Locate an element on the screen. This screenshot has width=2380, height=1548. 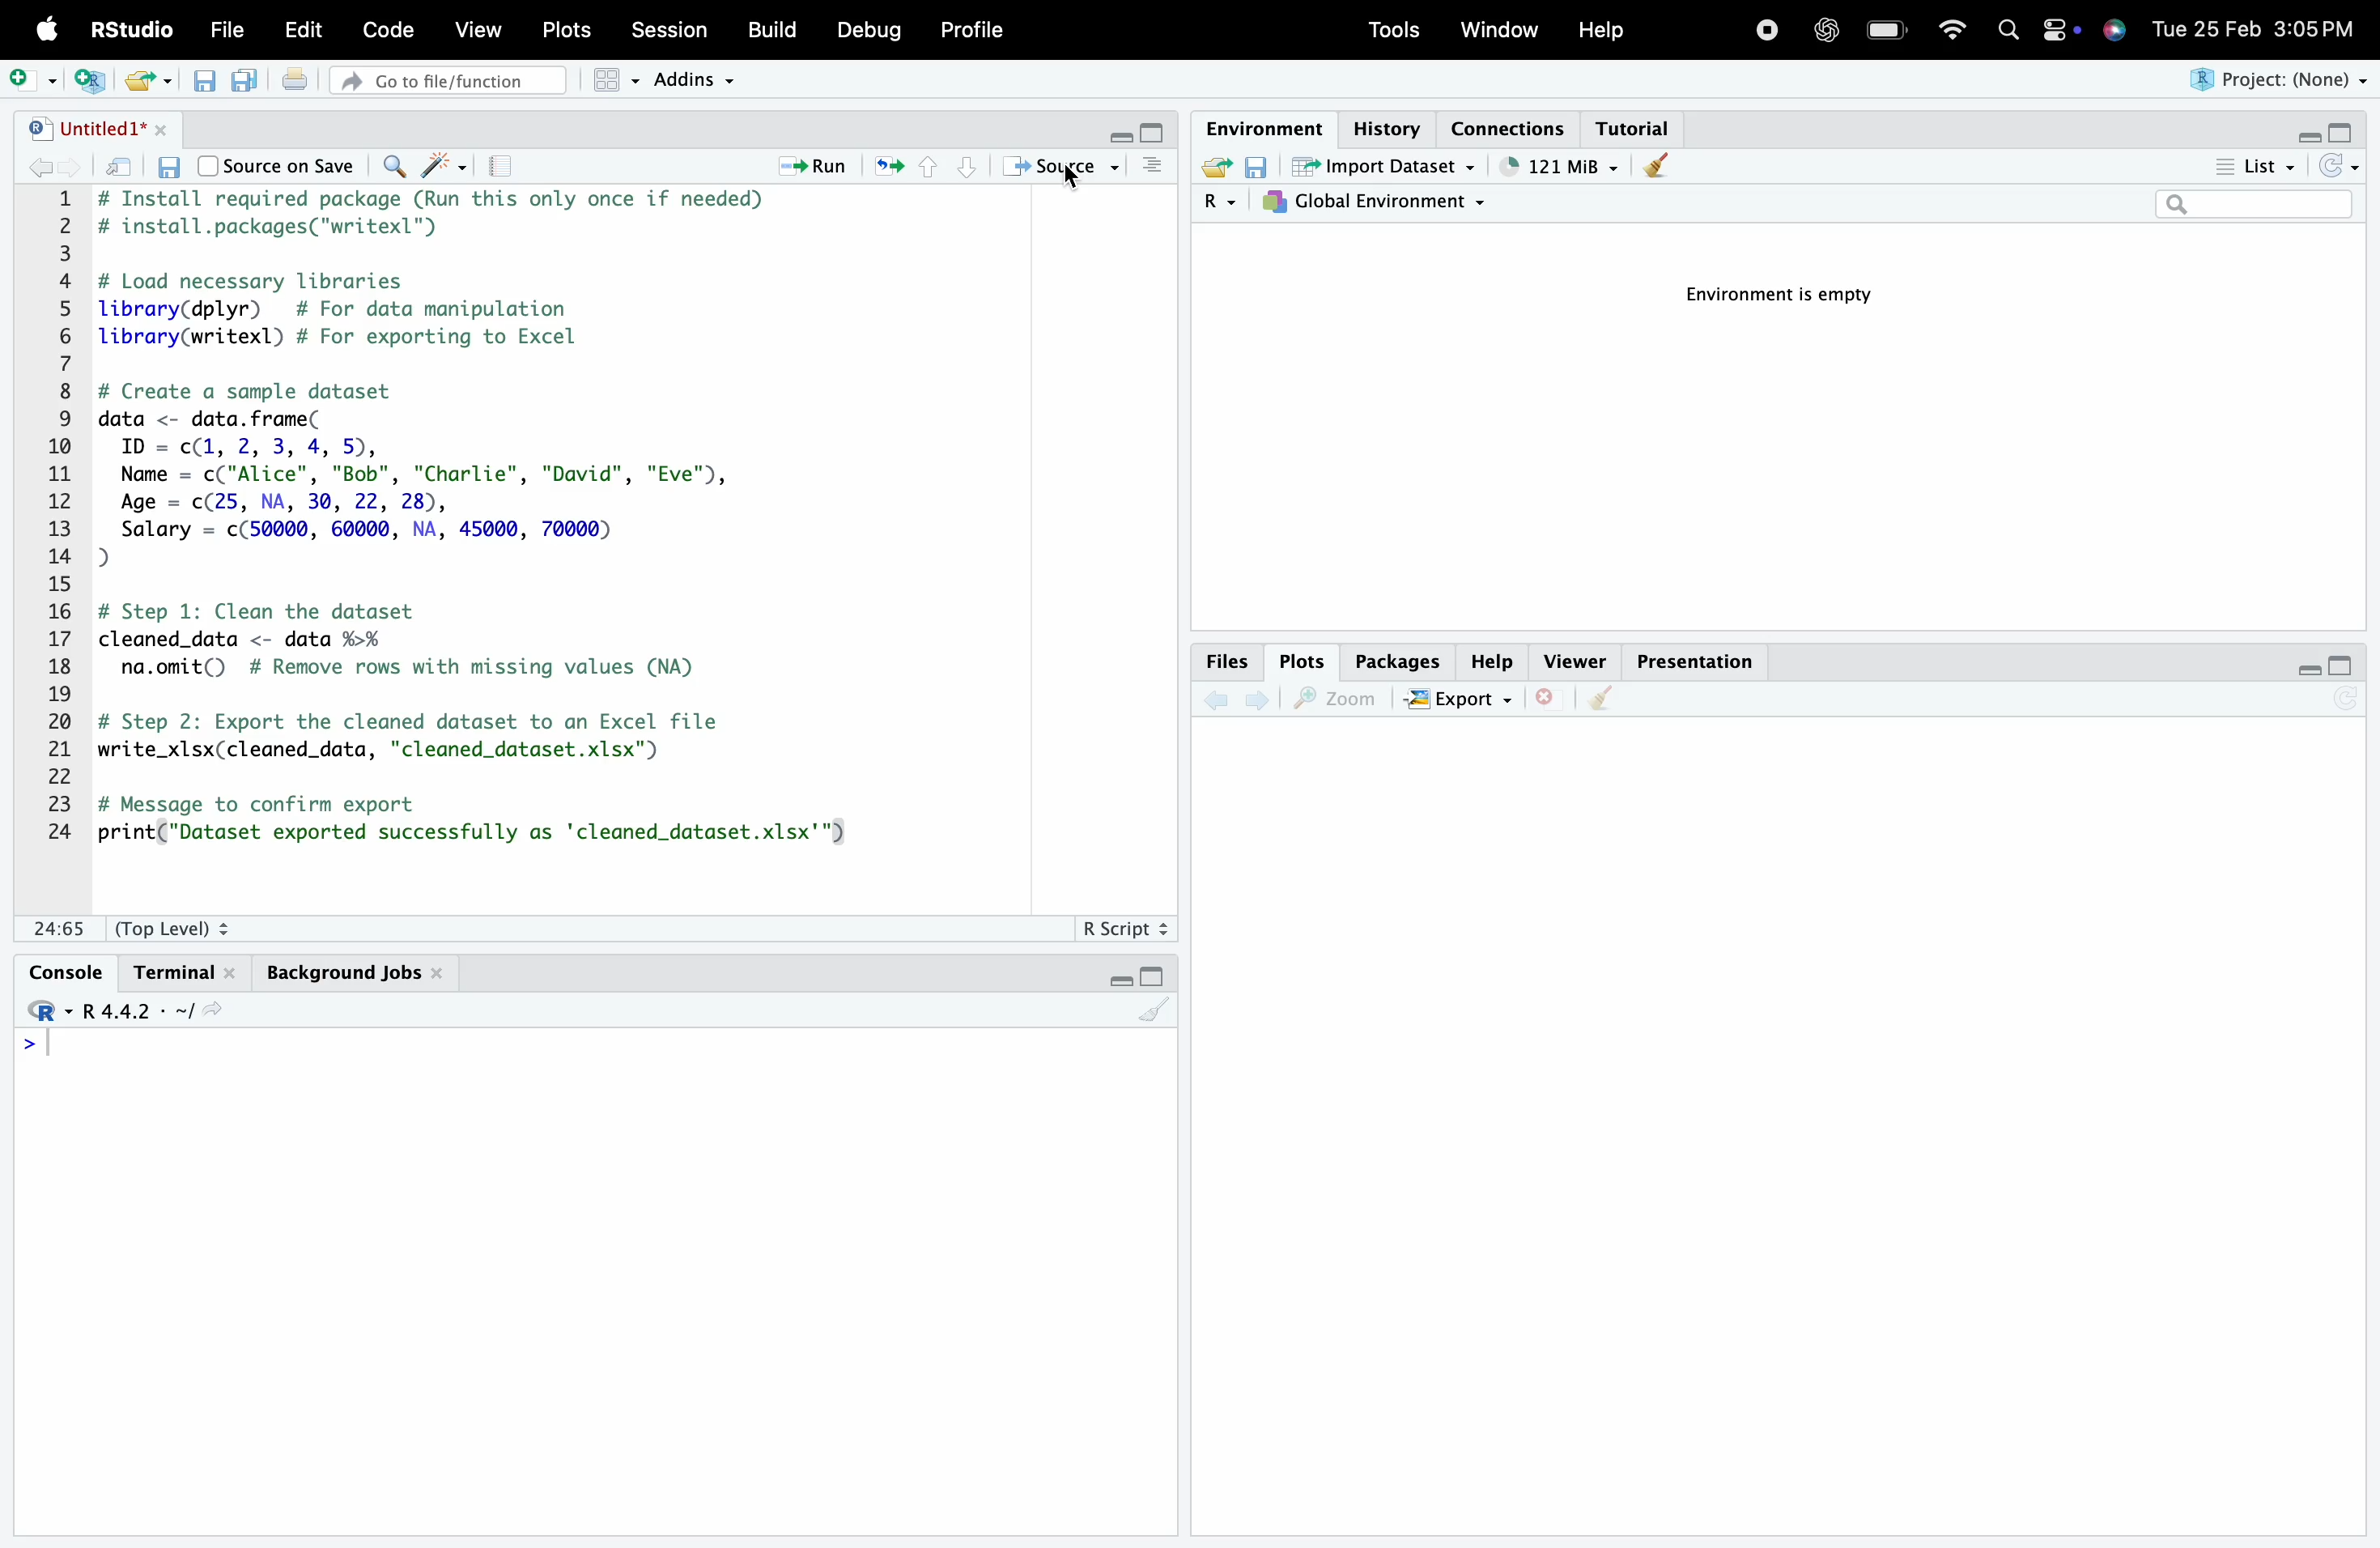
Build is located at coordinates (771, 31).